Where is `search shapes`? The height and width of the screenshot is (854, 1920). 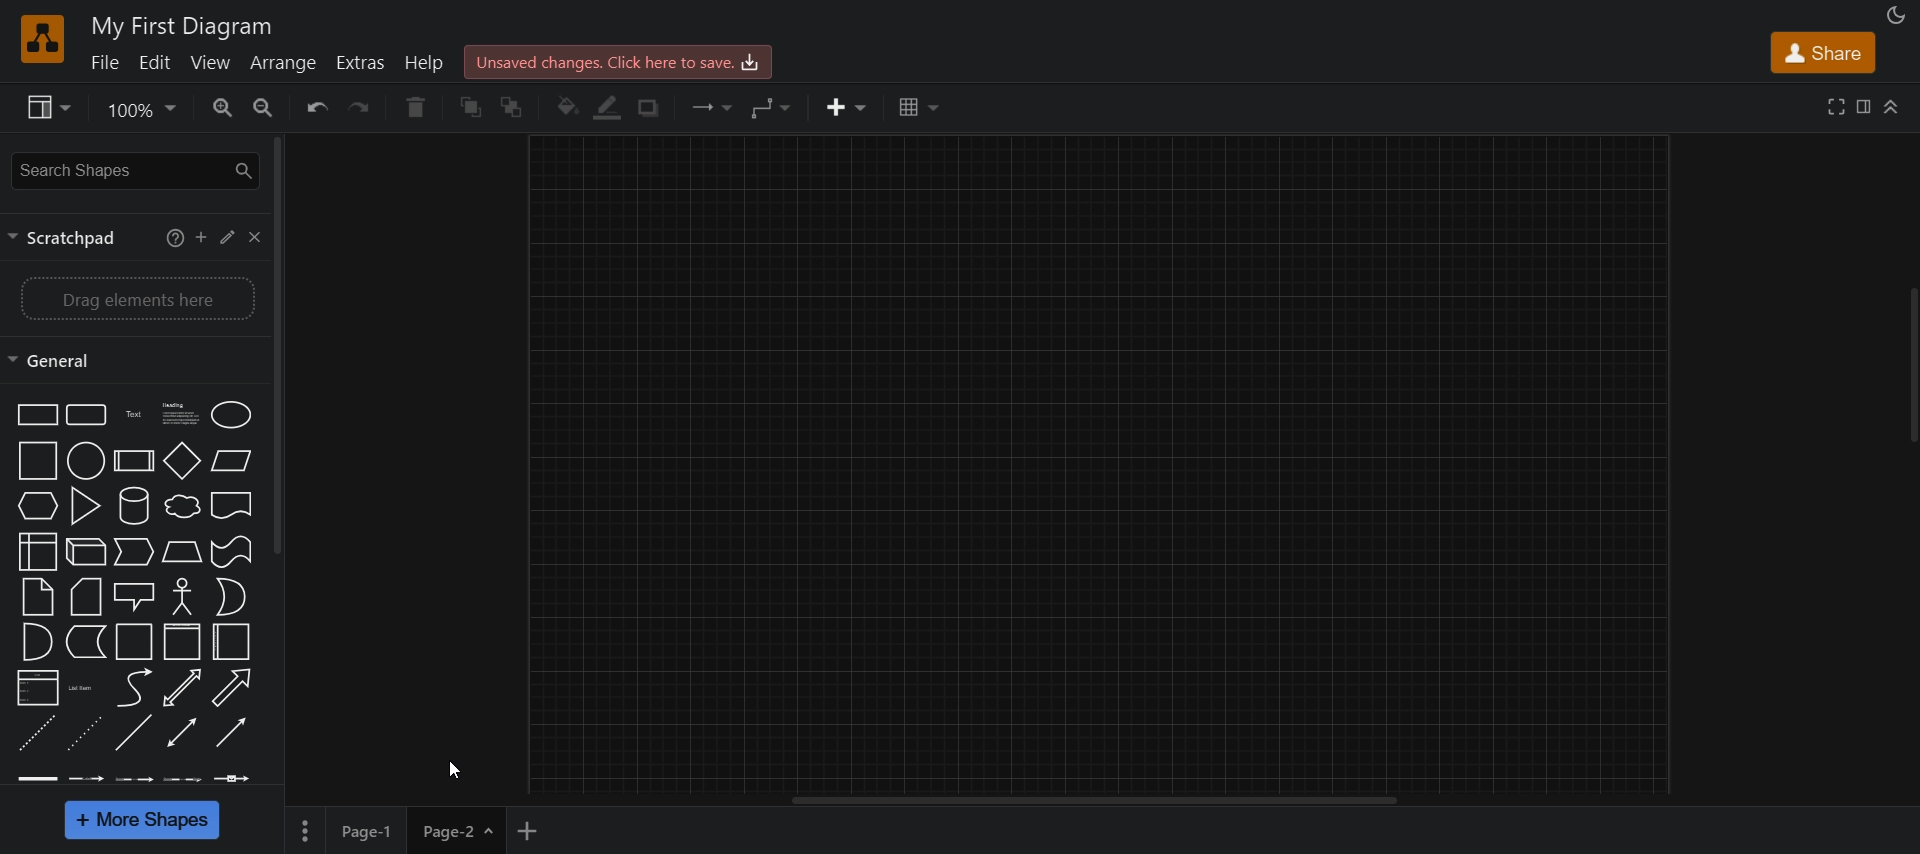 search shapes is located at coordinates (135, 165).